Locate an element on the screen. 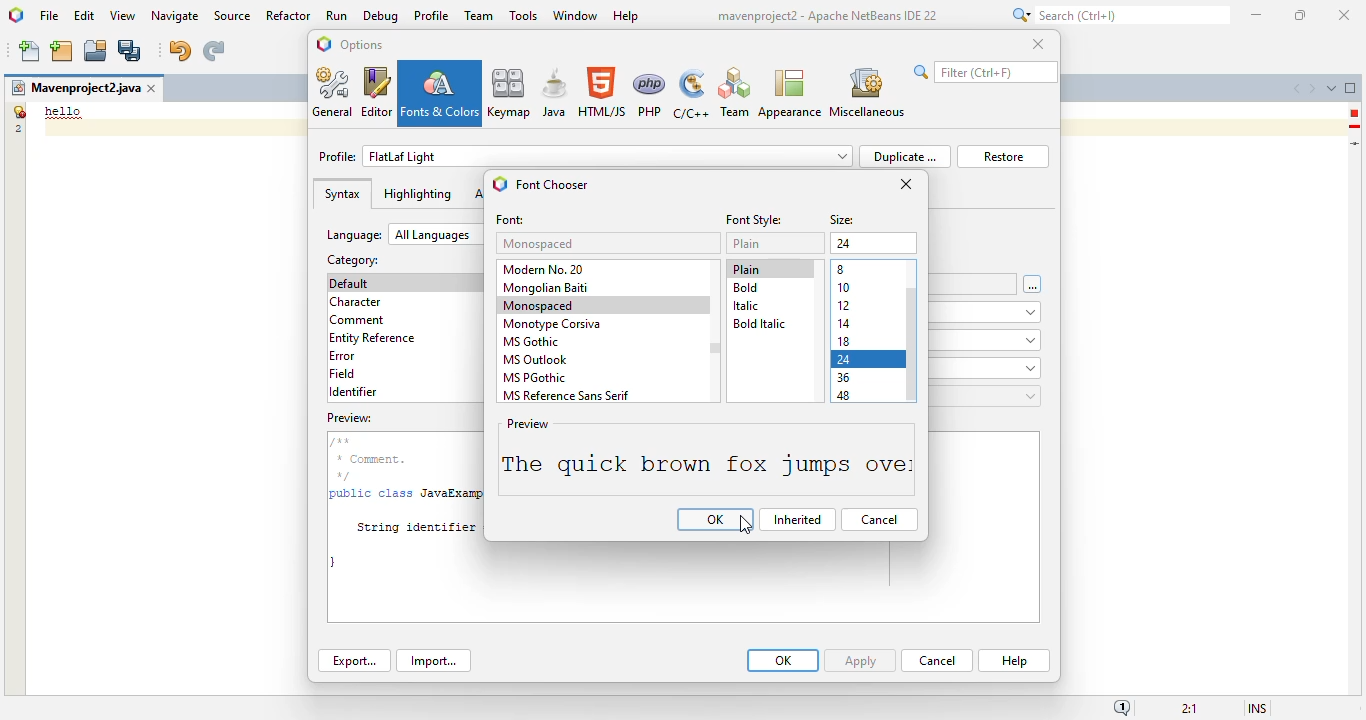  source is located at coordinates (232, 16).